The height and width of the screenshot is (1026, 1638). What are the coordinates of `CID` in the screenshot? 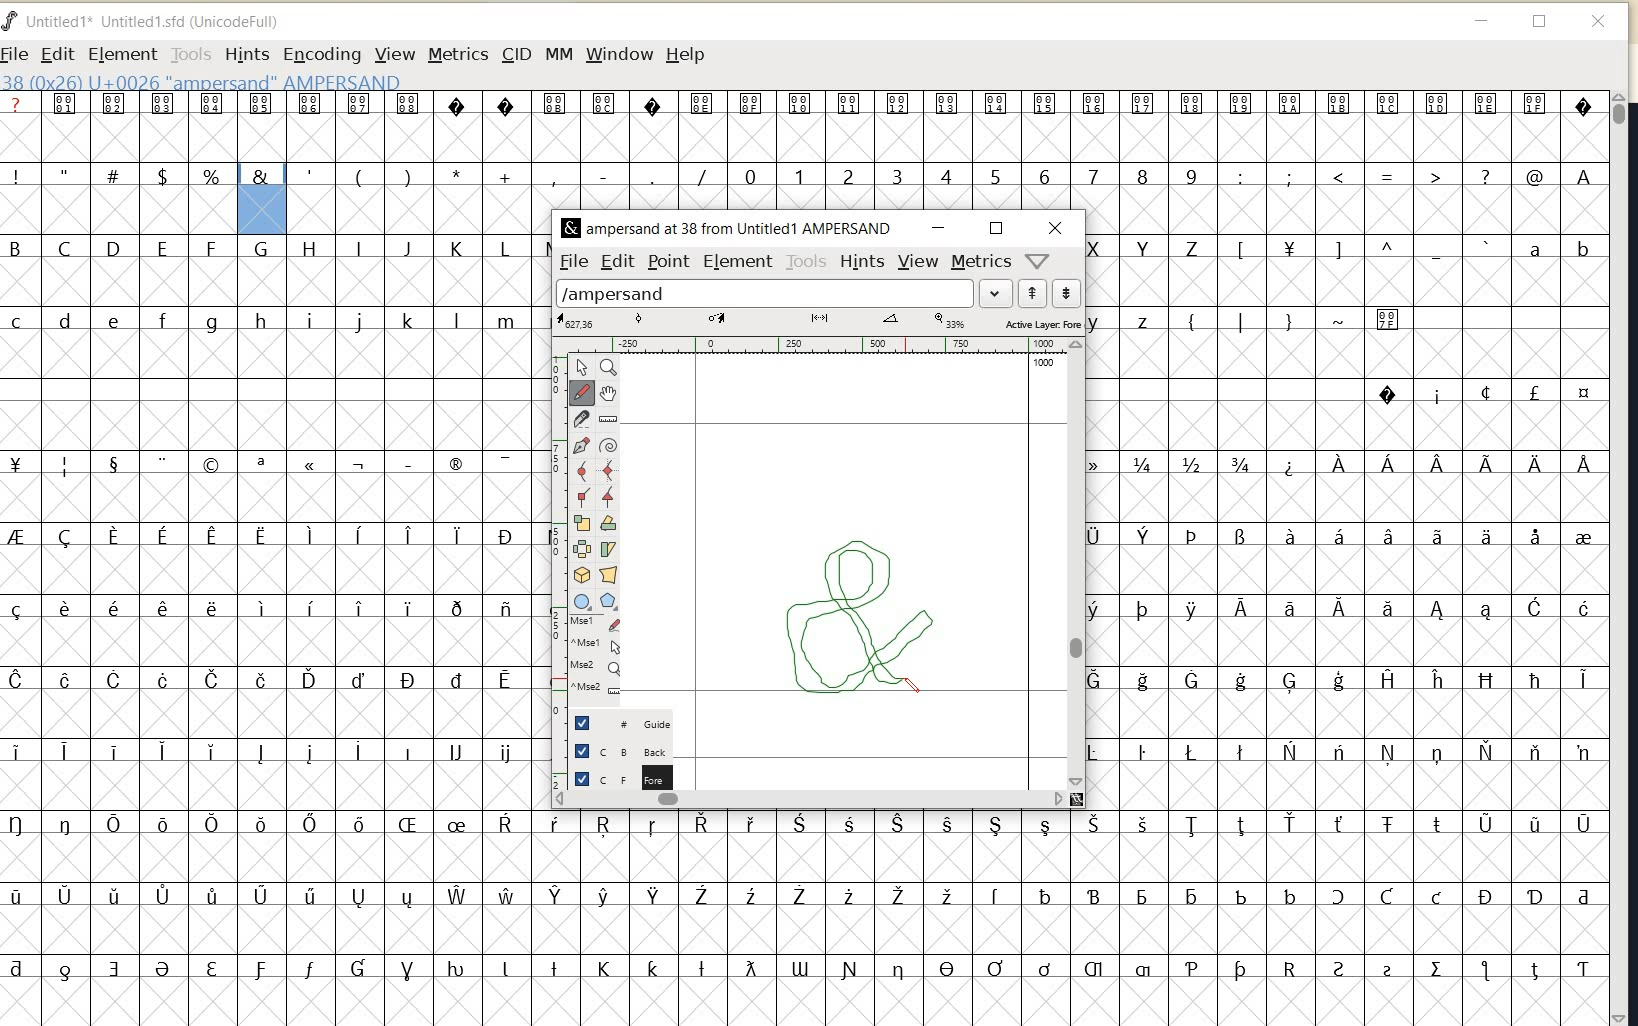 It's located at (514, 53).